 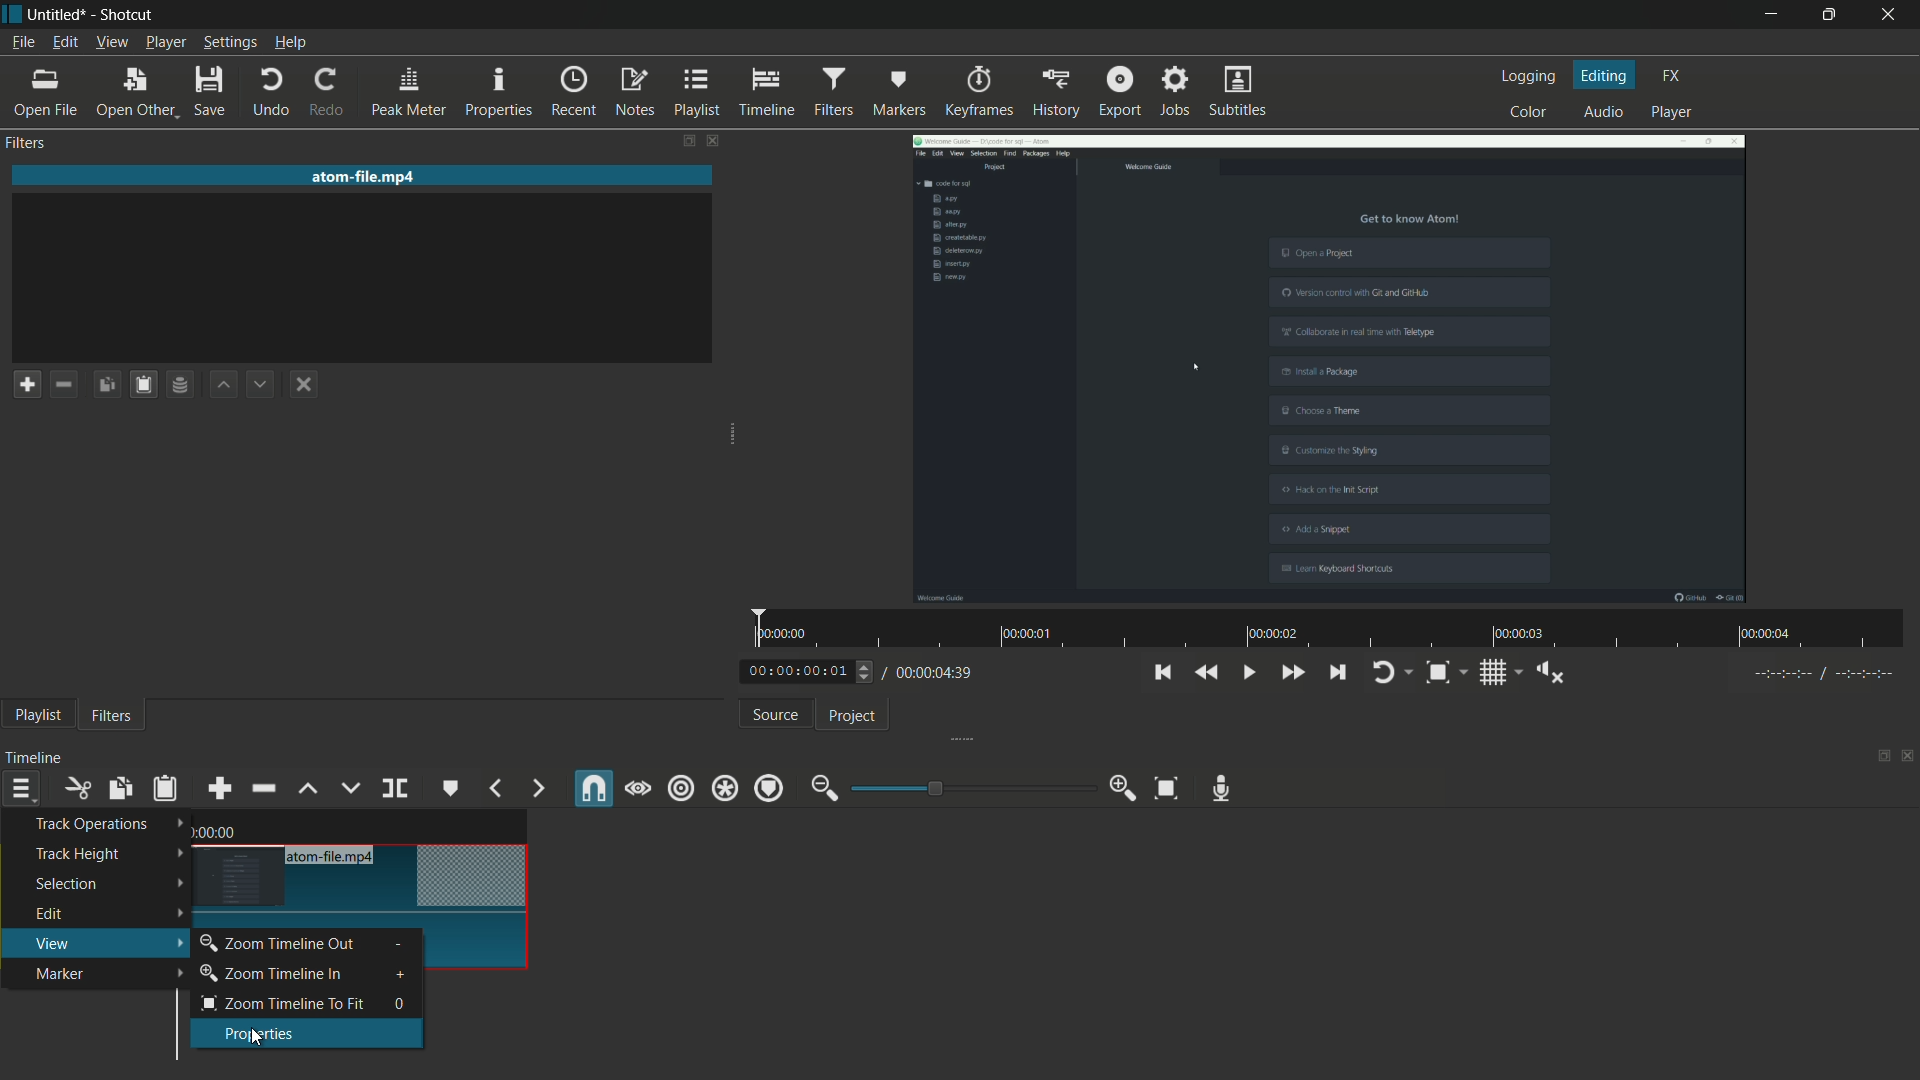 What do you see at coordinates (1437, 672) in the screenshot?
I see `toggle zoom` at bounding box center [1437, 672].